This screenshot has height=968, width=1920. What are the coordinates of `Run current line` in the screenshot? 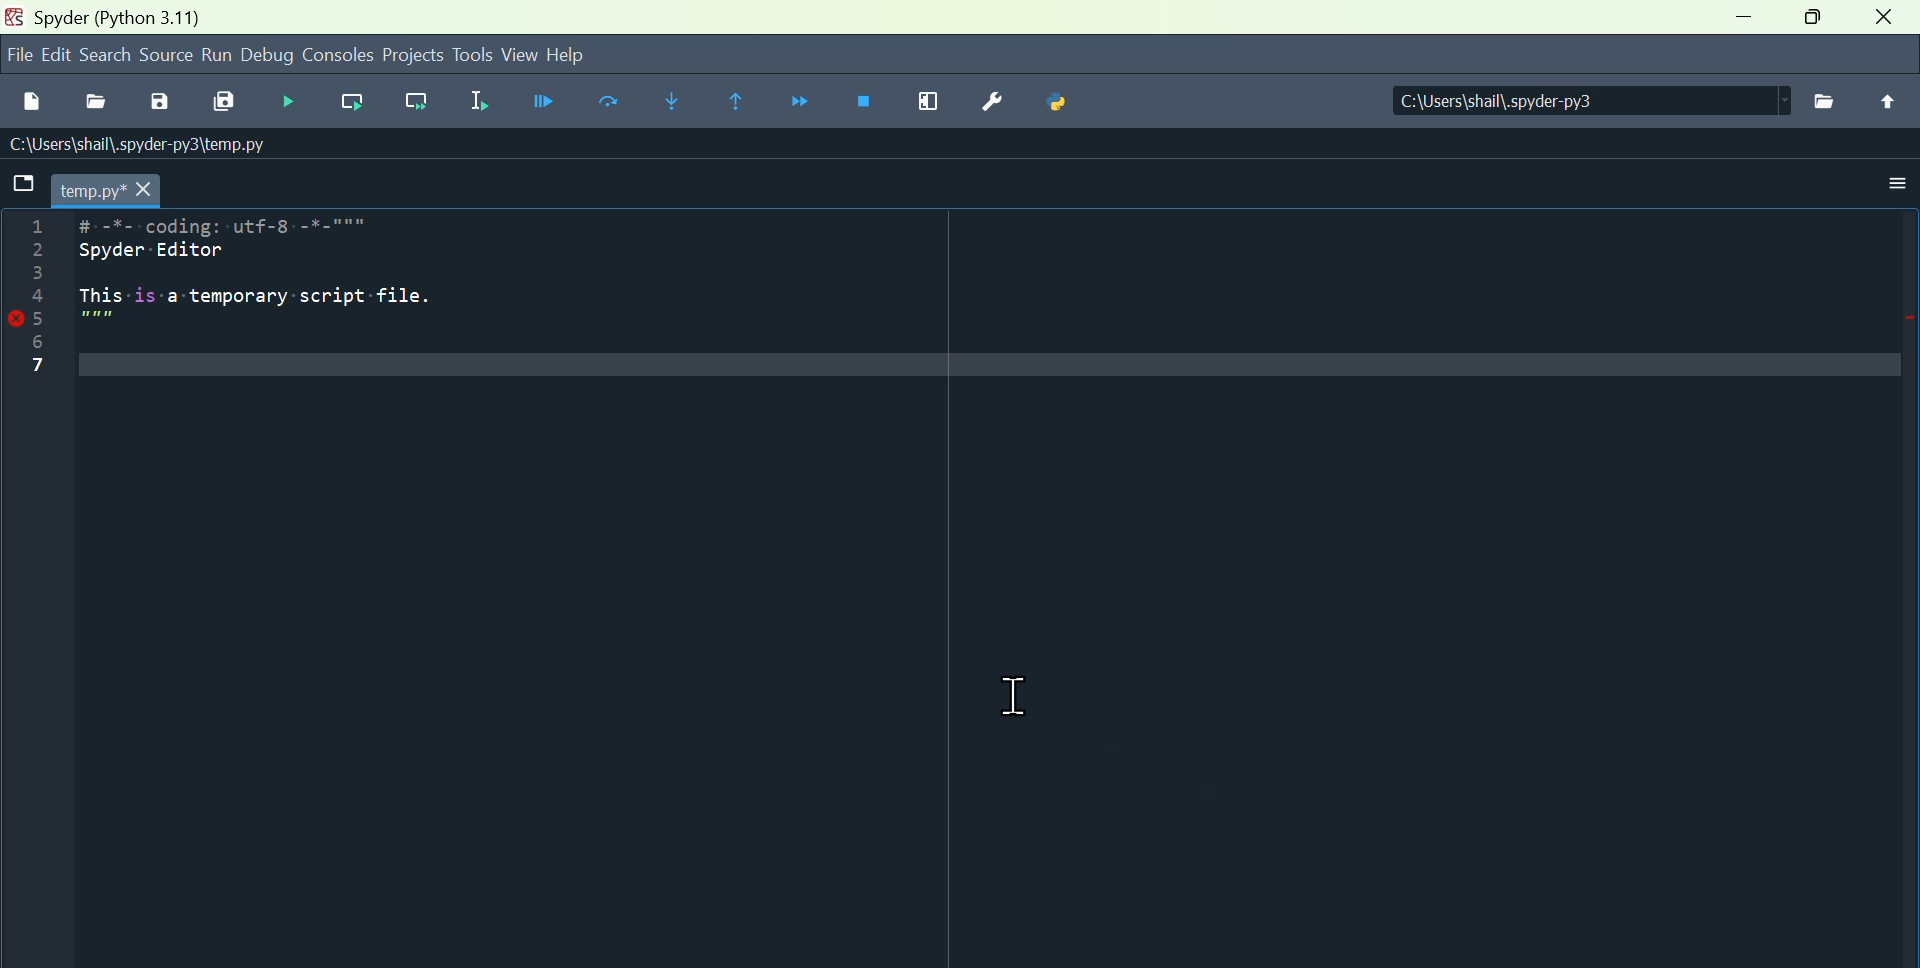 It's located at (356, 103).